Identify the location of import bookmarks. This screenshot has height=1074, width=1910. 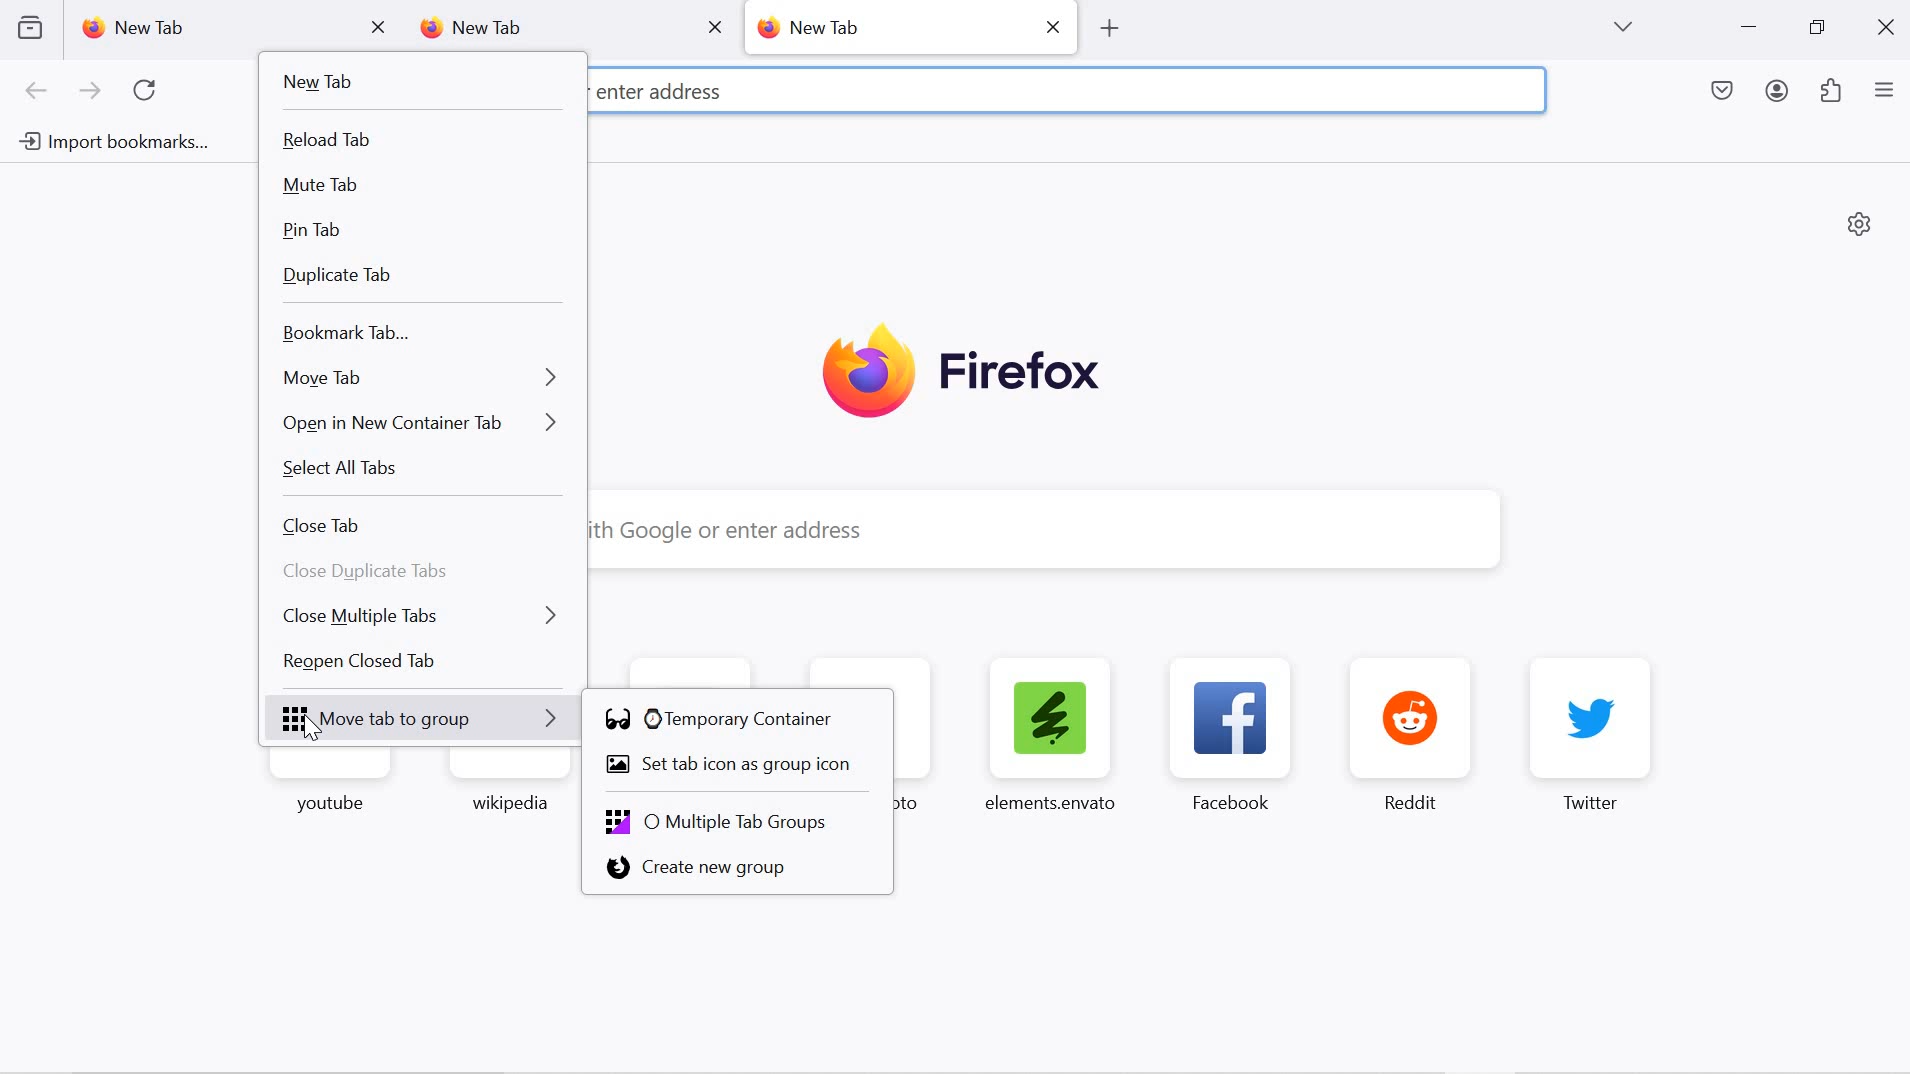
(110, 145).